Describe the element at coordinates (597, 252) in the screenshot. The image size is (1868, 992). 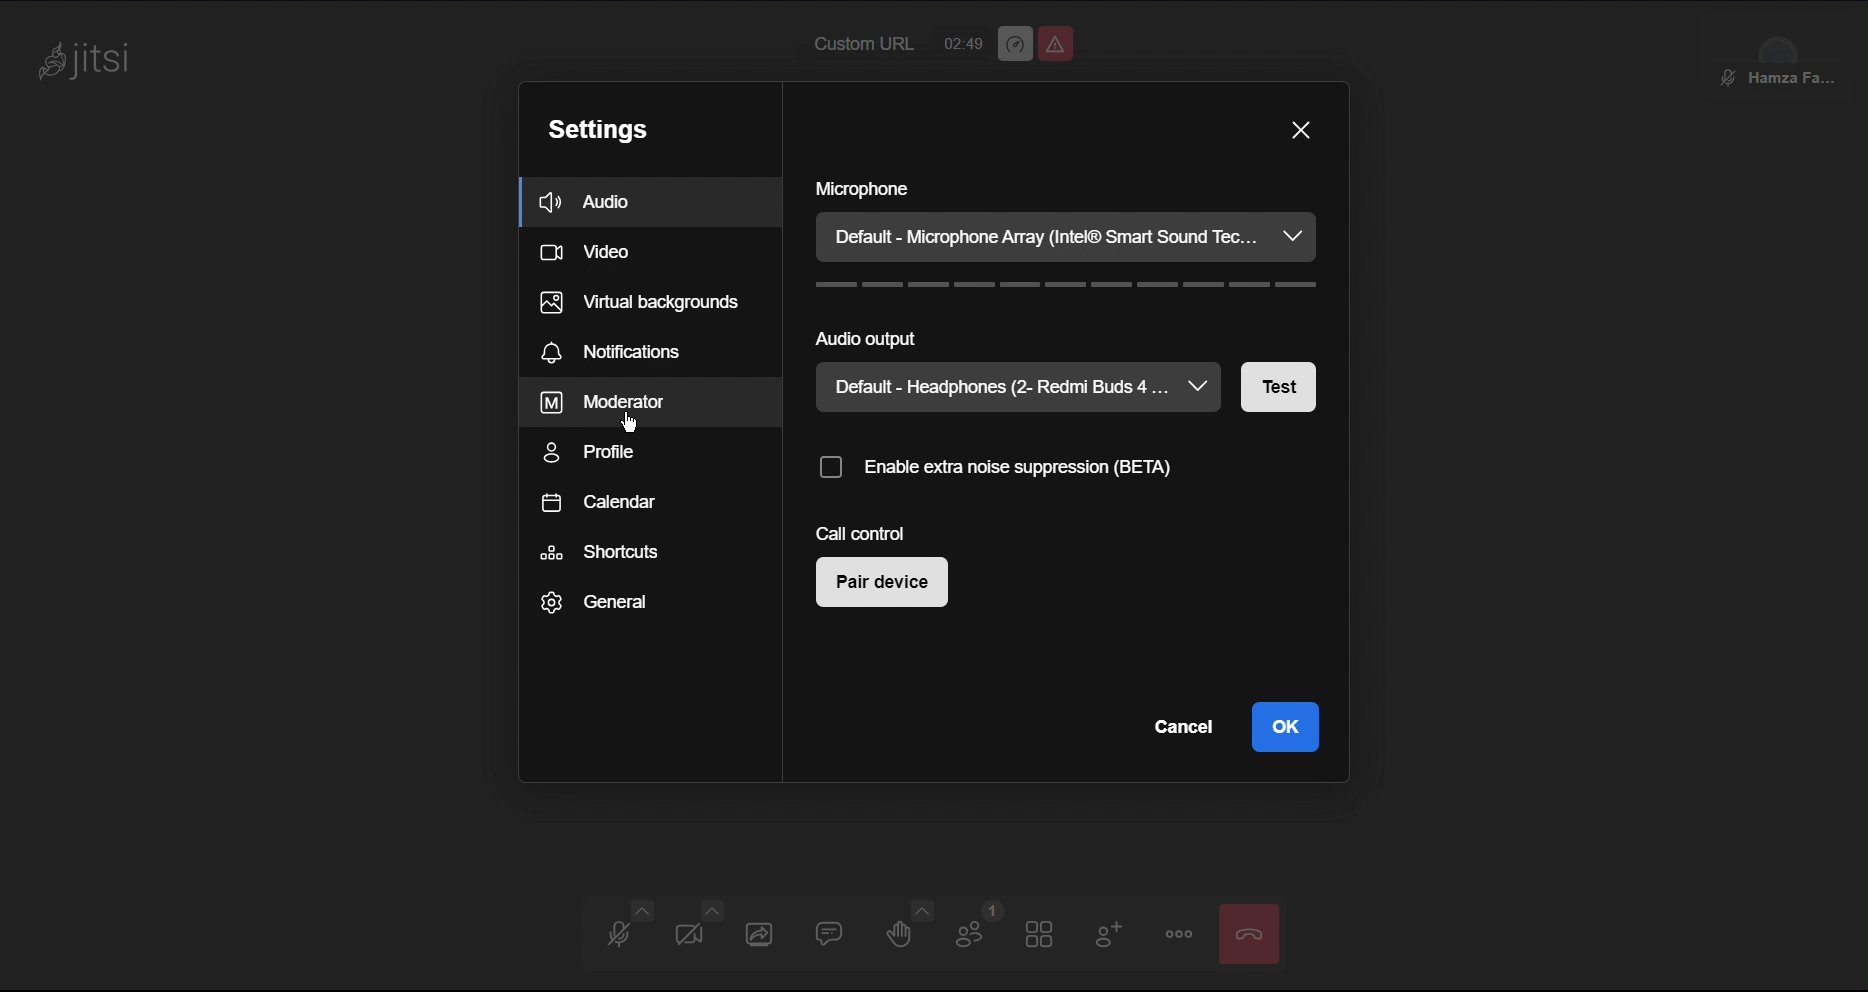
I see `Video` at that location.